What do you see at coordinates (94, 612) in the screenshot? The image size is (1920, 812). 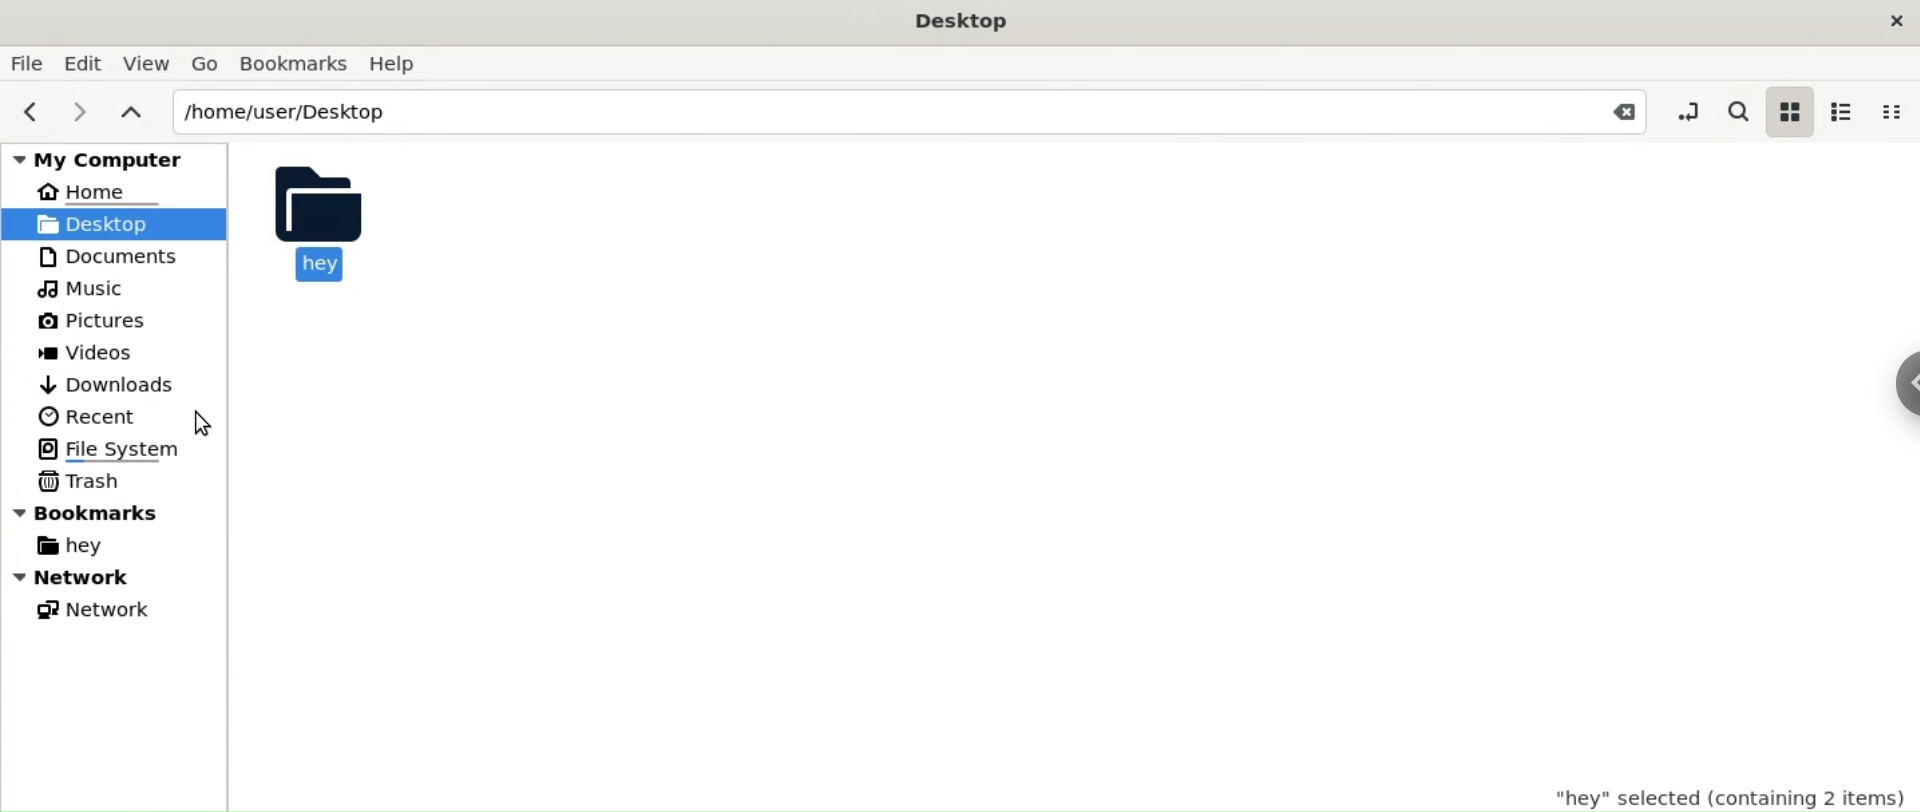 I see `Network` at bounding box center [94, 612].